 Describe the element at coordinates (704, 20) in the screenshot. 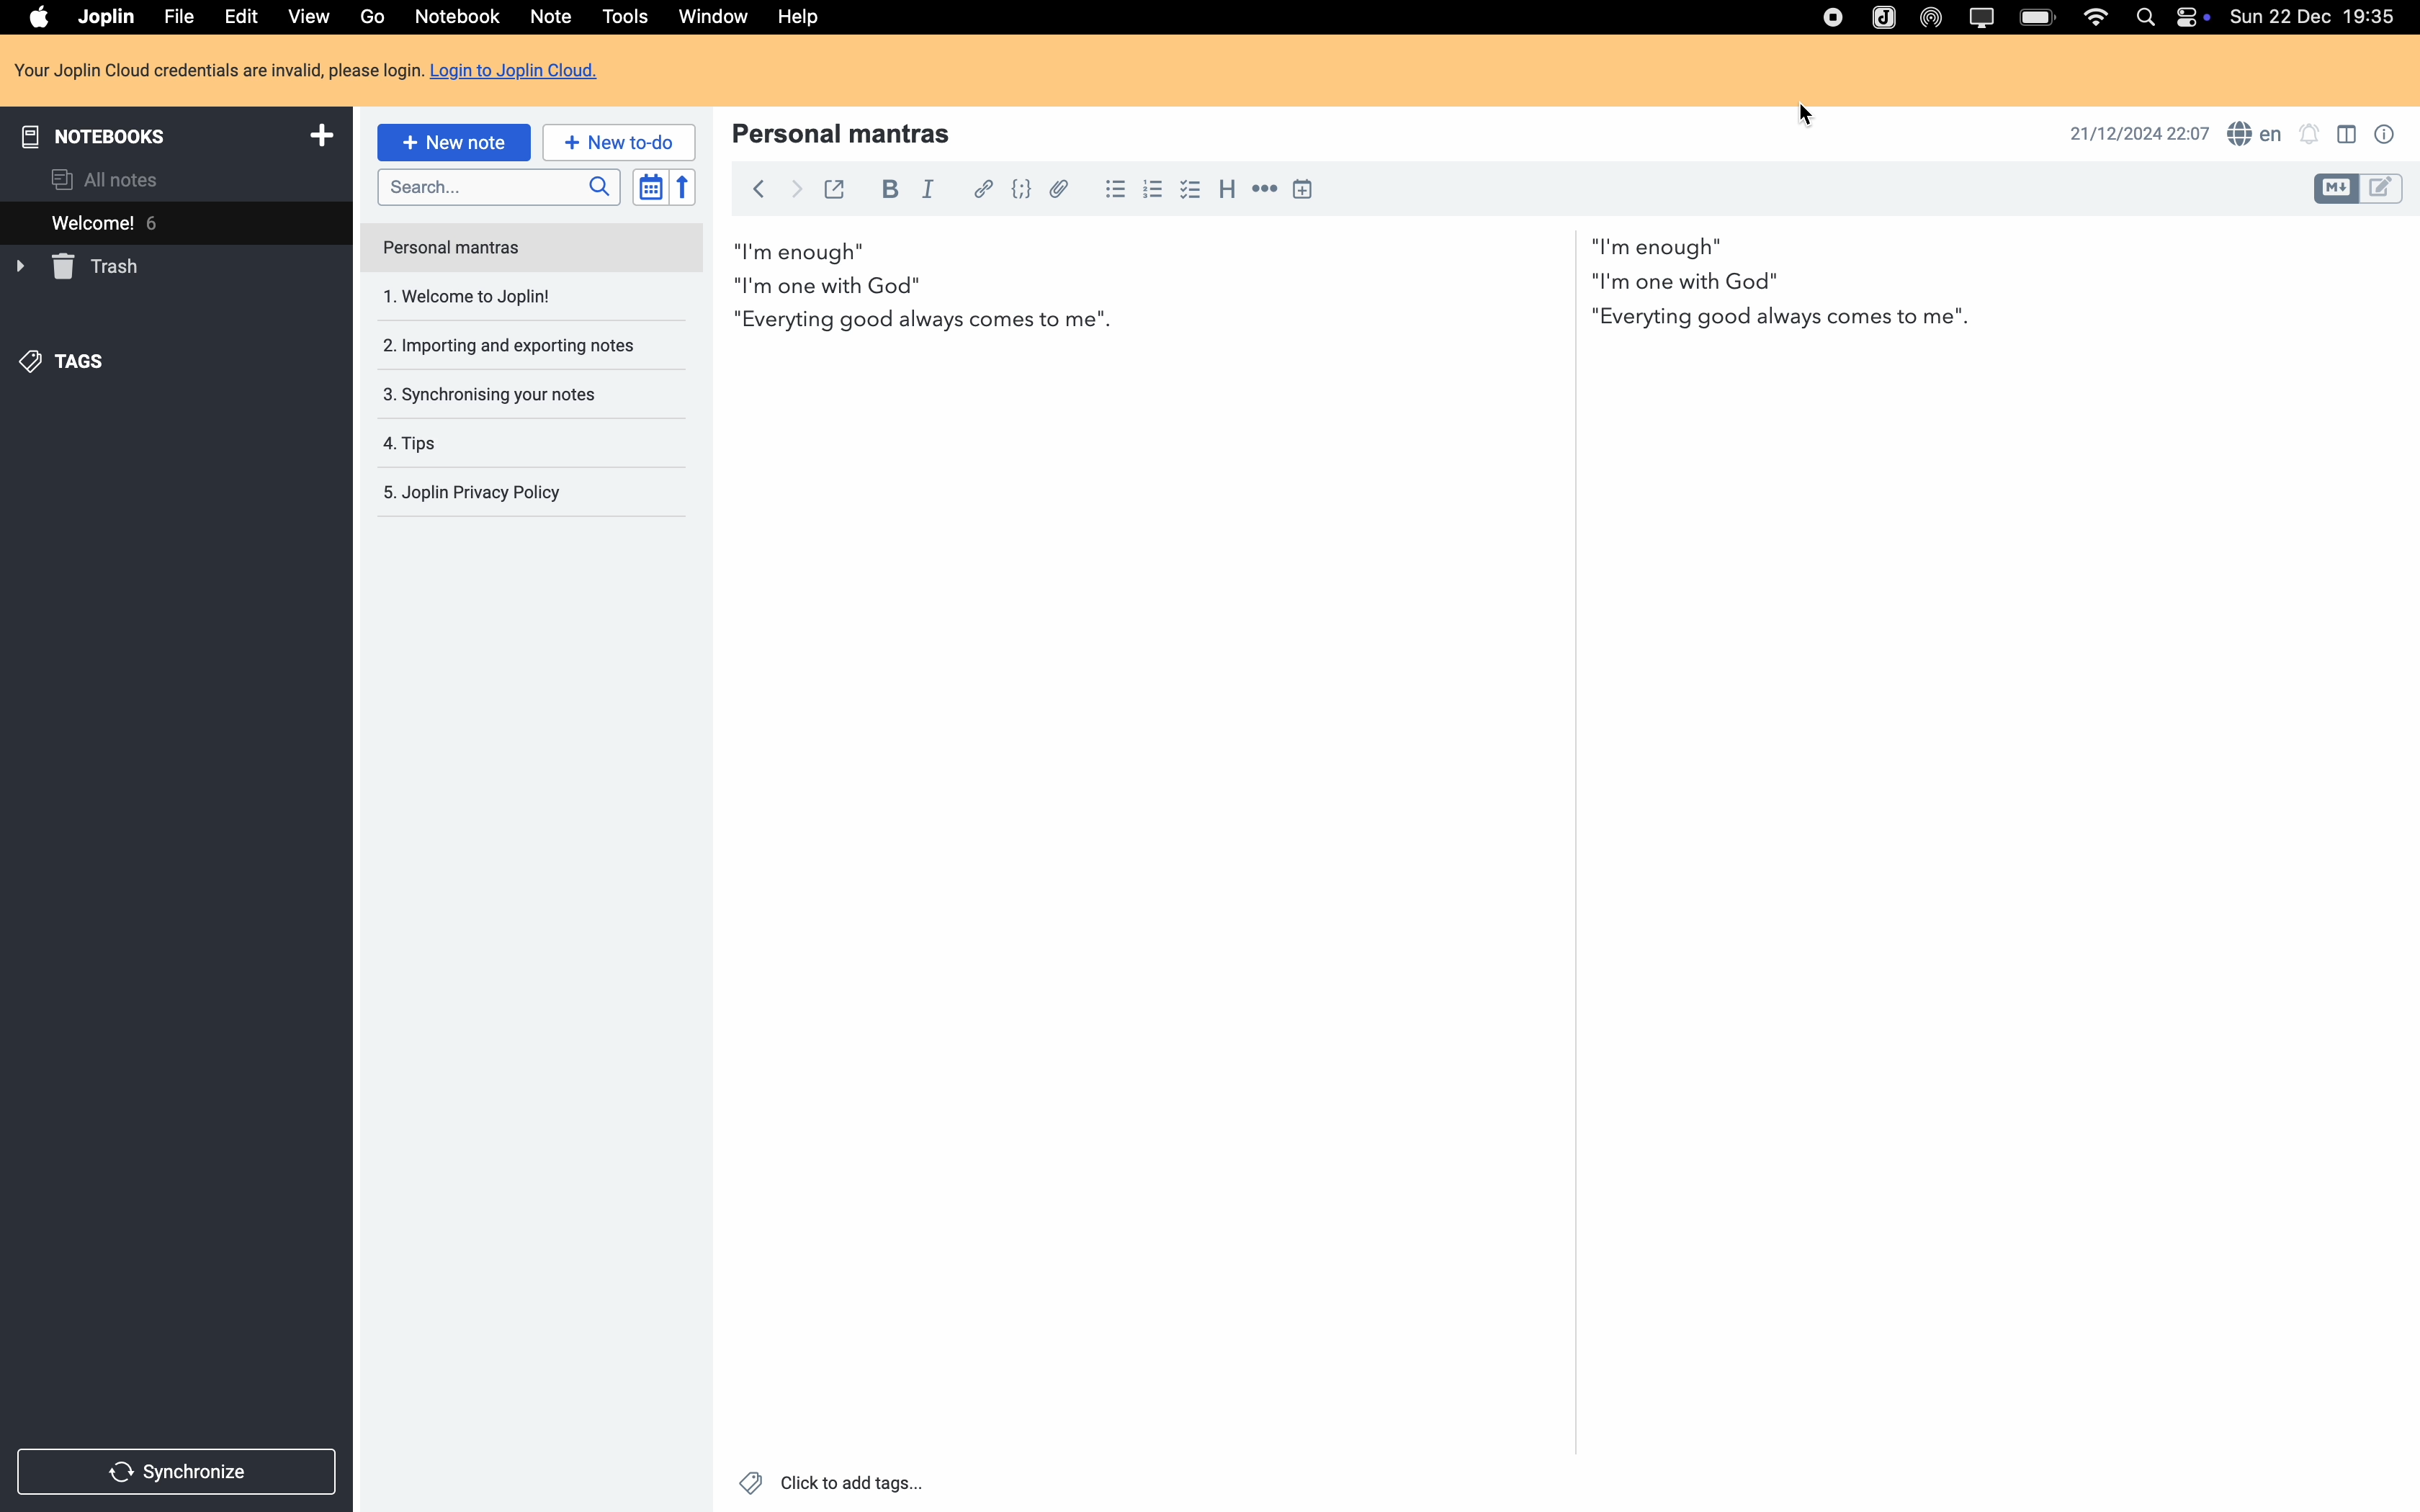

I see `window` at that location.